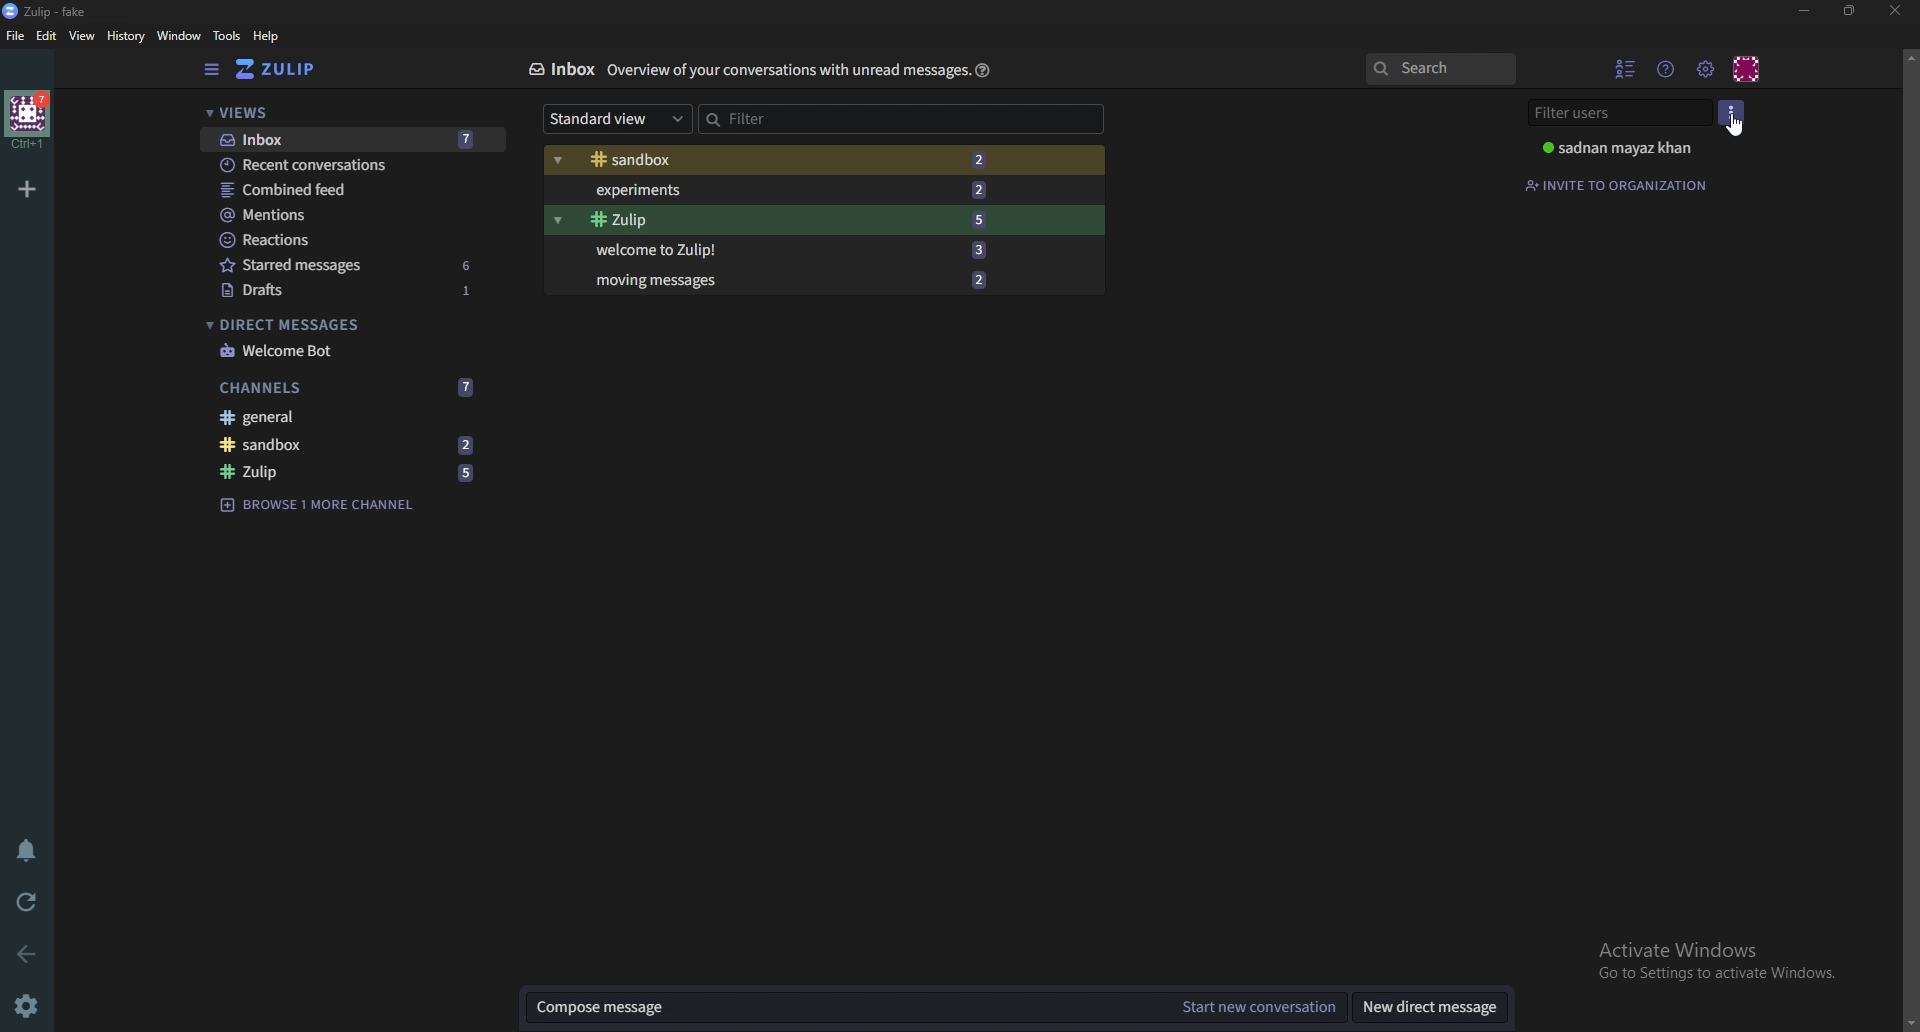 The image size is (1920, 1032). Describe the element at coordinates (348, 113) in the screenshot. I see `views` at that location.